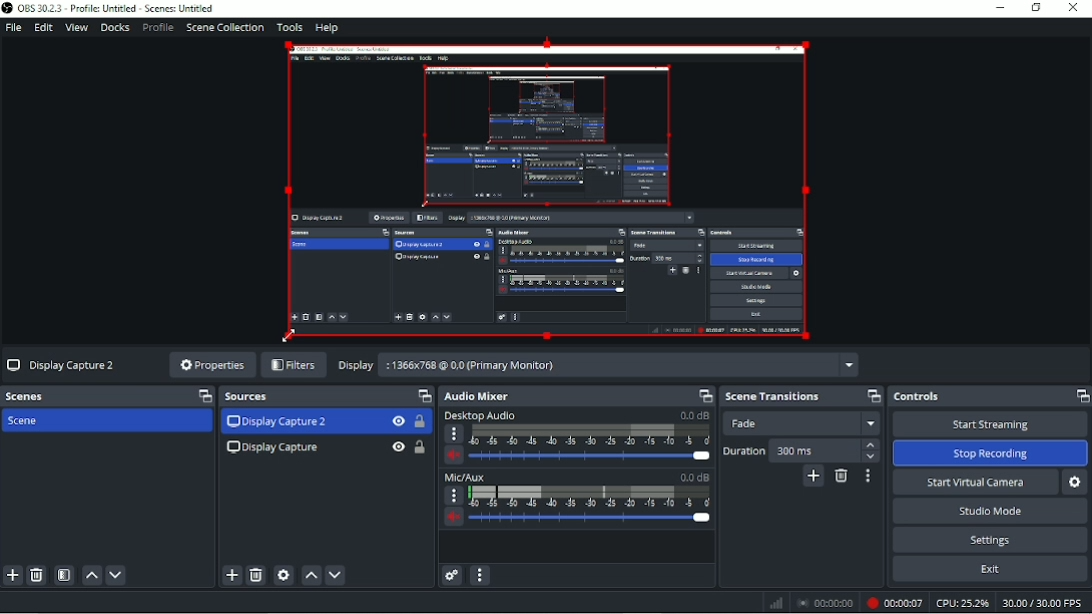 This screenshot has height=614, width=1092. Describe the element at coordinates (66, 362) in the screenshot. I see `Display Capture 2` at that location.